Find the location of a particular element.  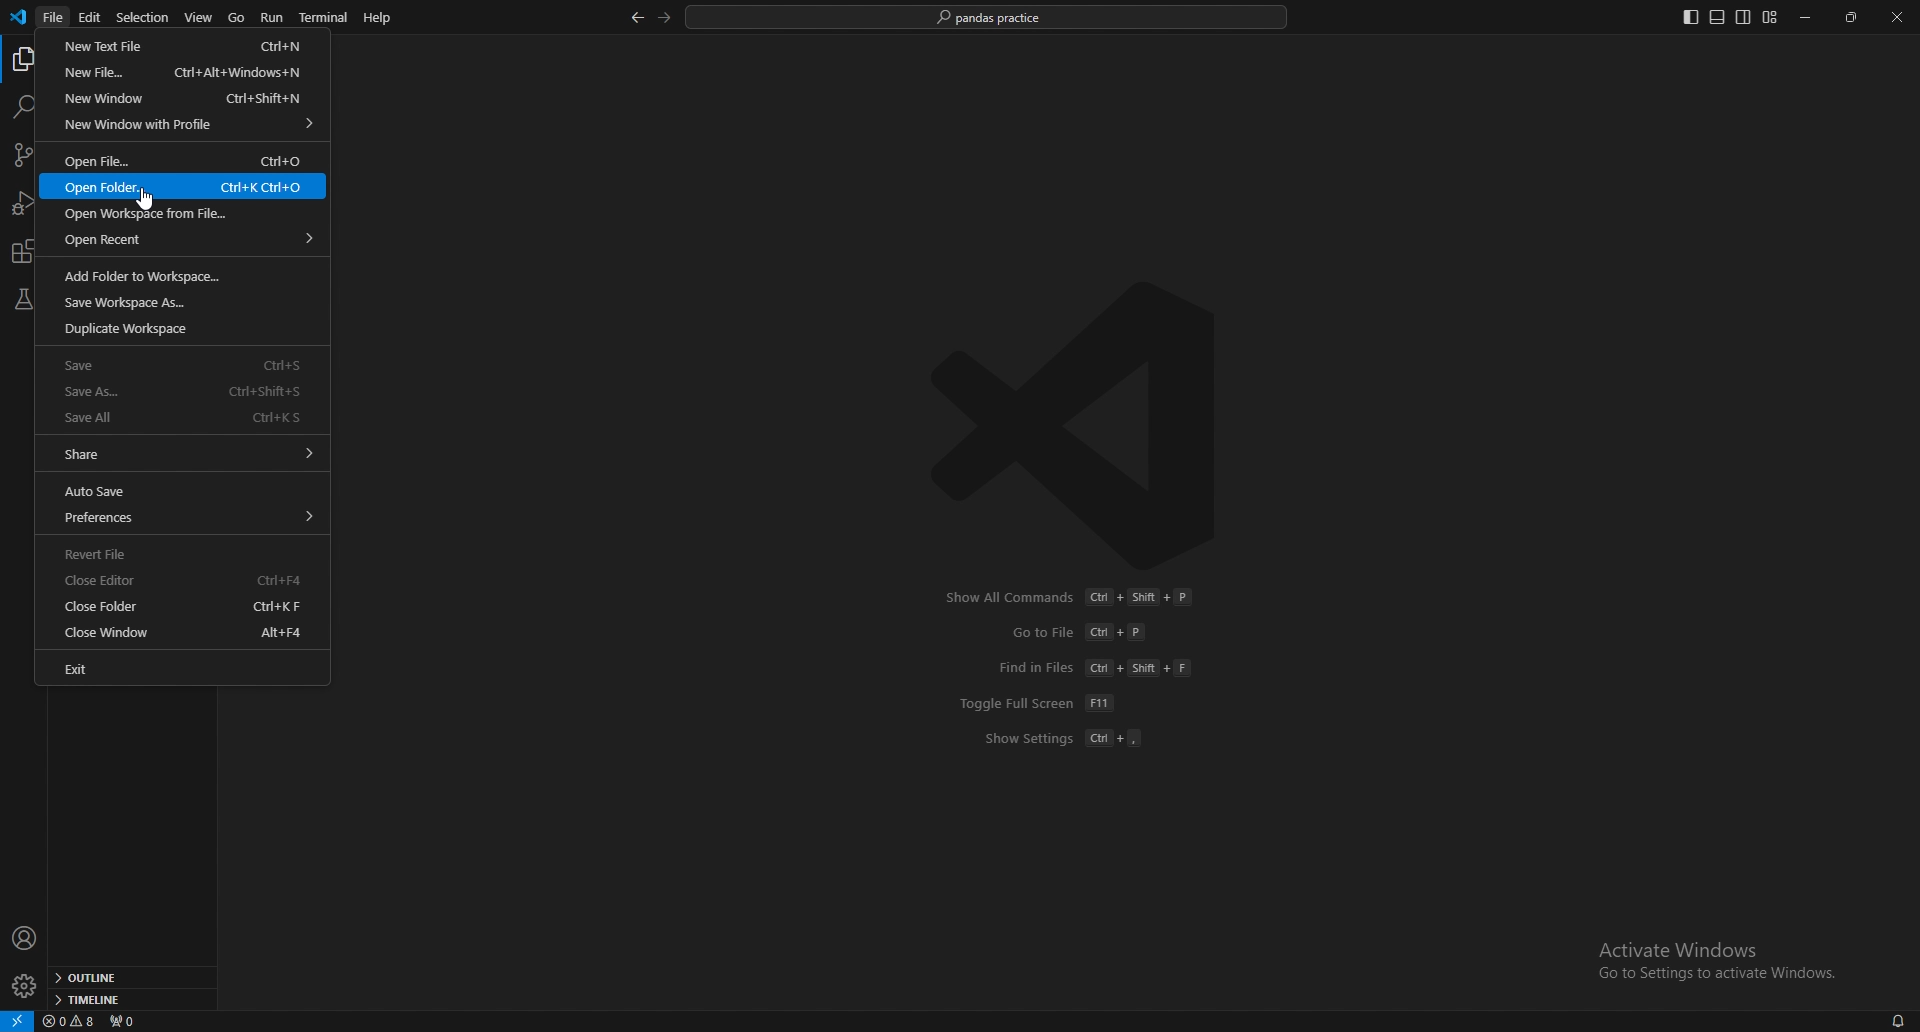

close editor is located at coordinates (183, 582).